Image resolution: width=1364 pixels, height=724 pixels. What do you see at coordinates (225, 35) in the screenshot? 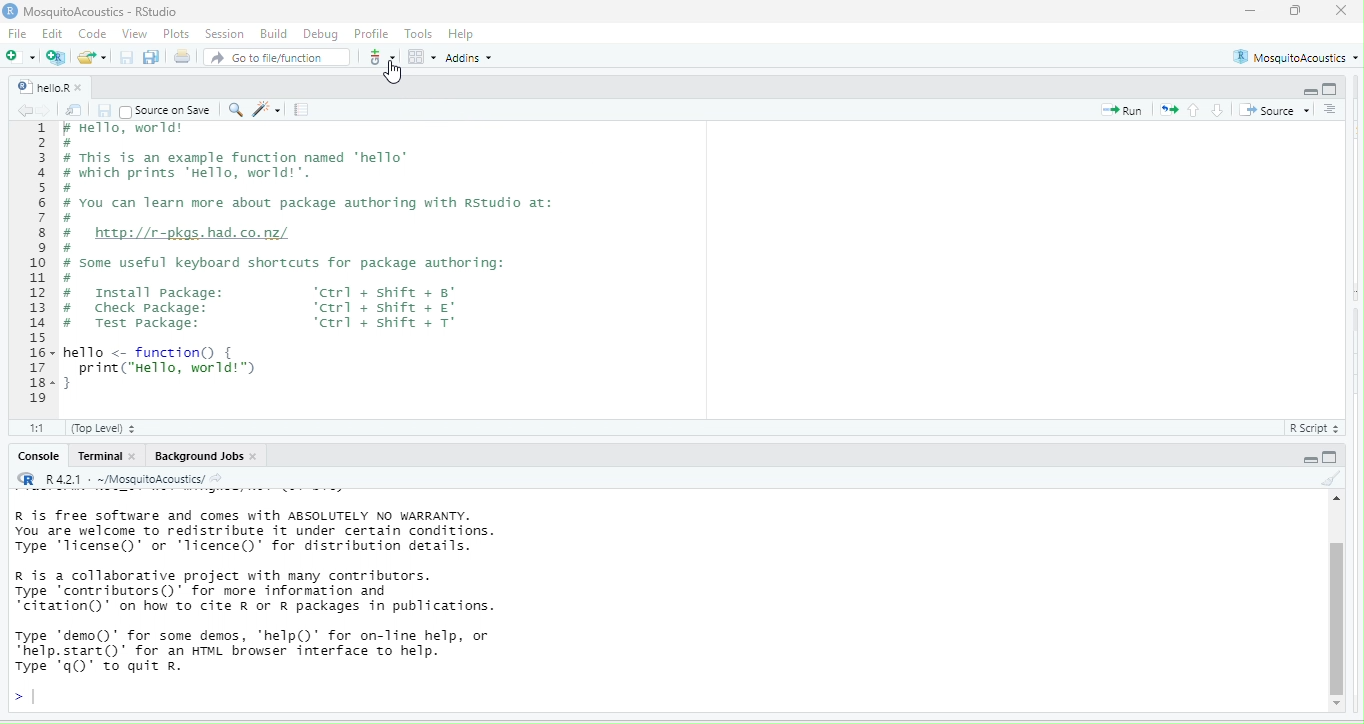
I see `session` at bounding box center [225, 35].